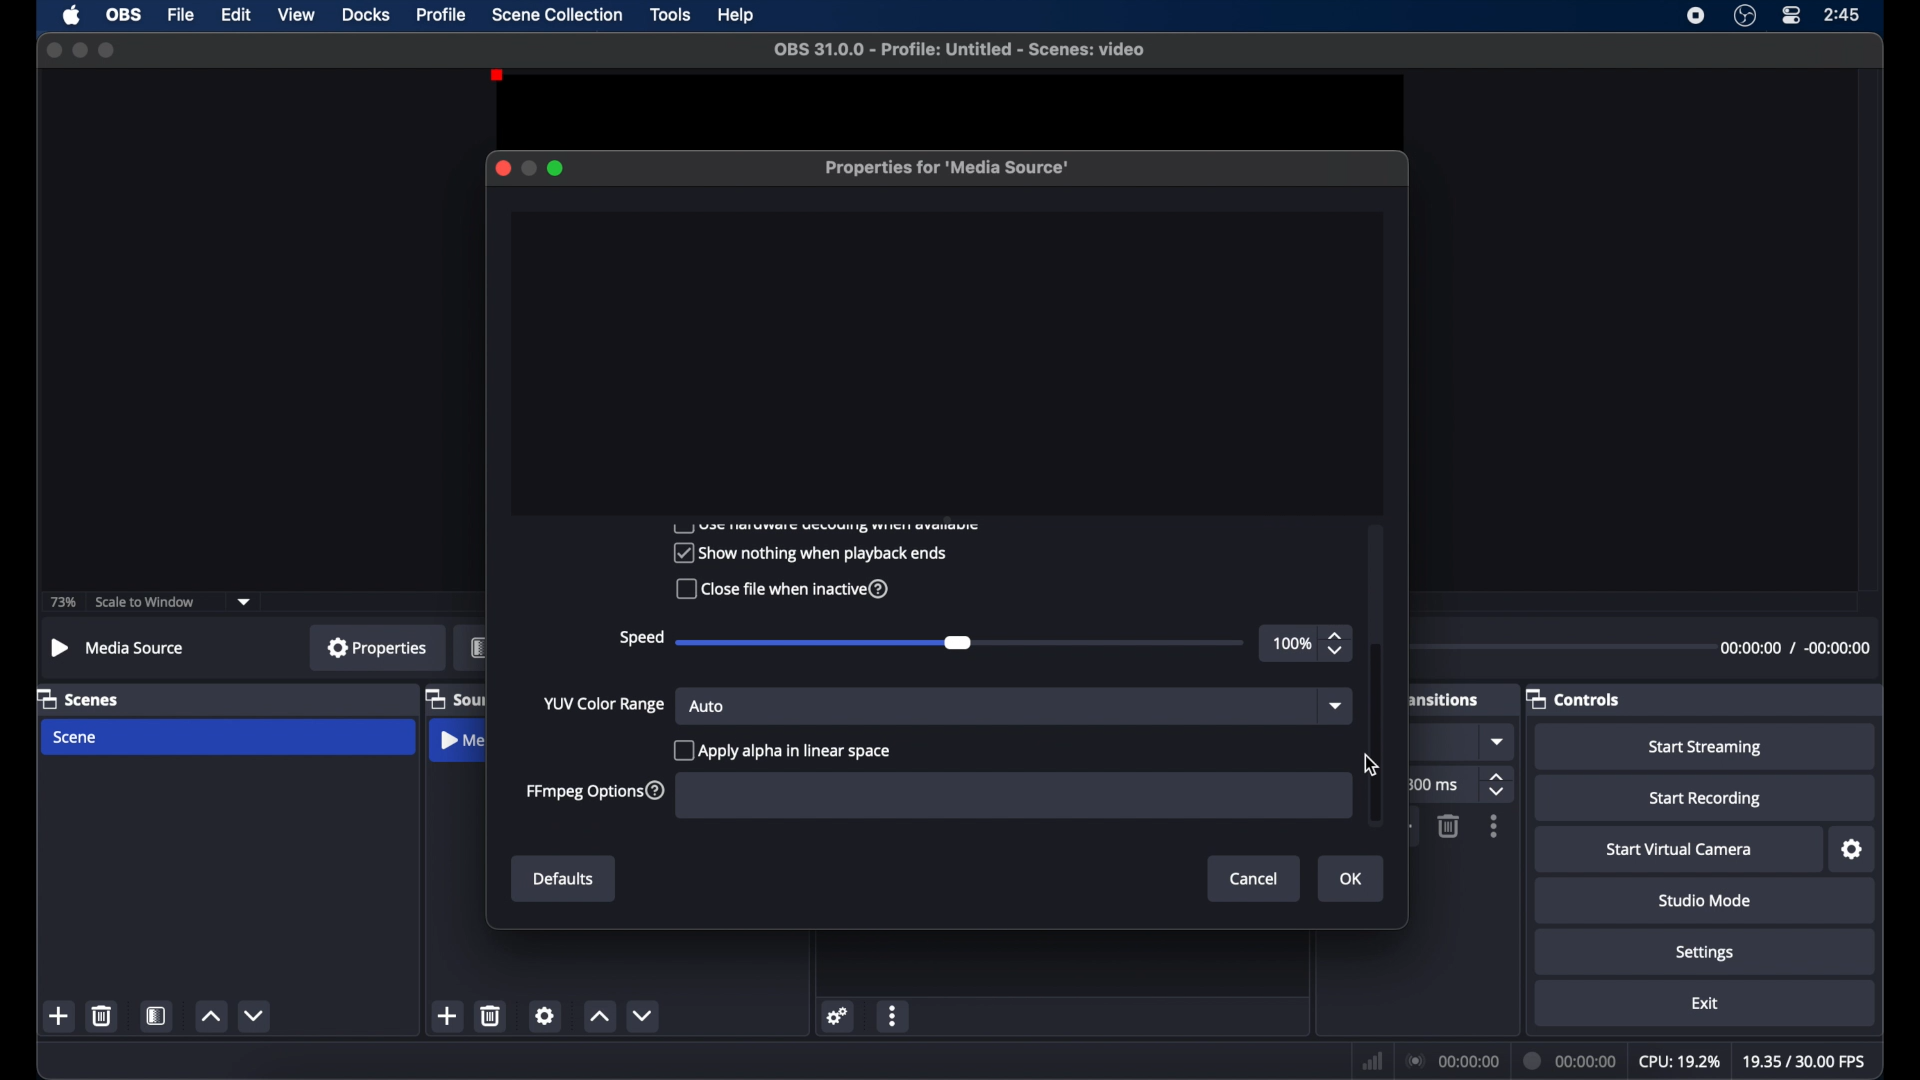 This screenshot has width=1920, height=1080. What do you see at coordinates (1706, 799) in the screenshot?
I see `start recording` at bounding box center [1706, 799].